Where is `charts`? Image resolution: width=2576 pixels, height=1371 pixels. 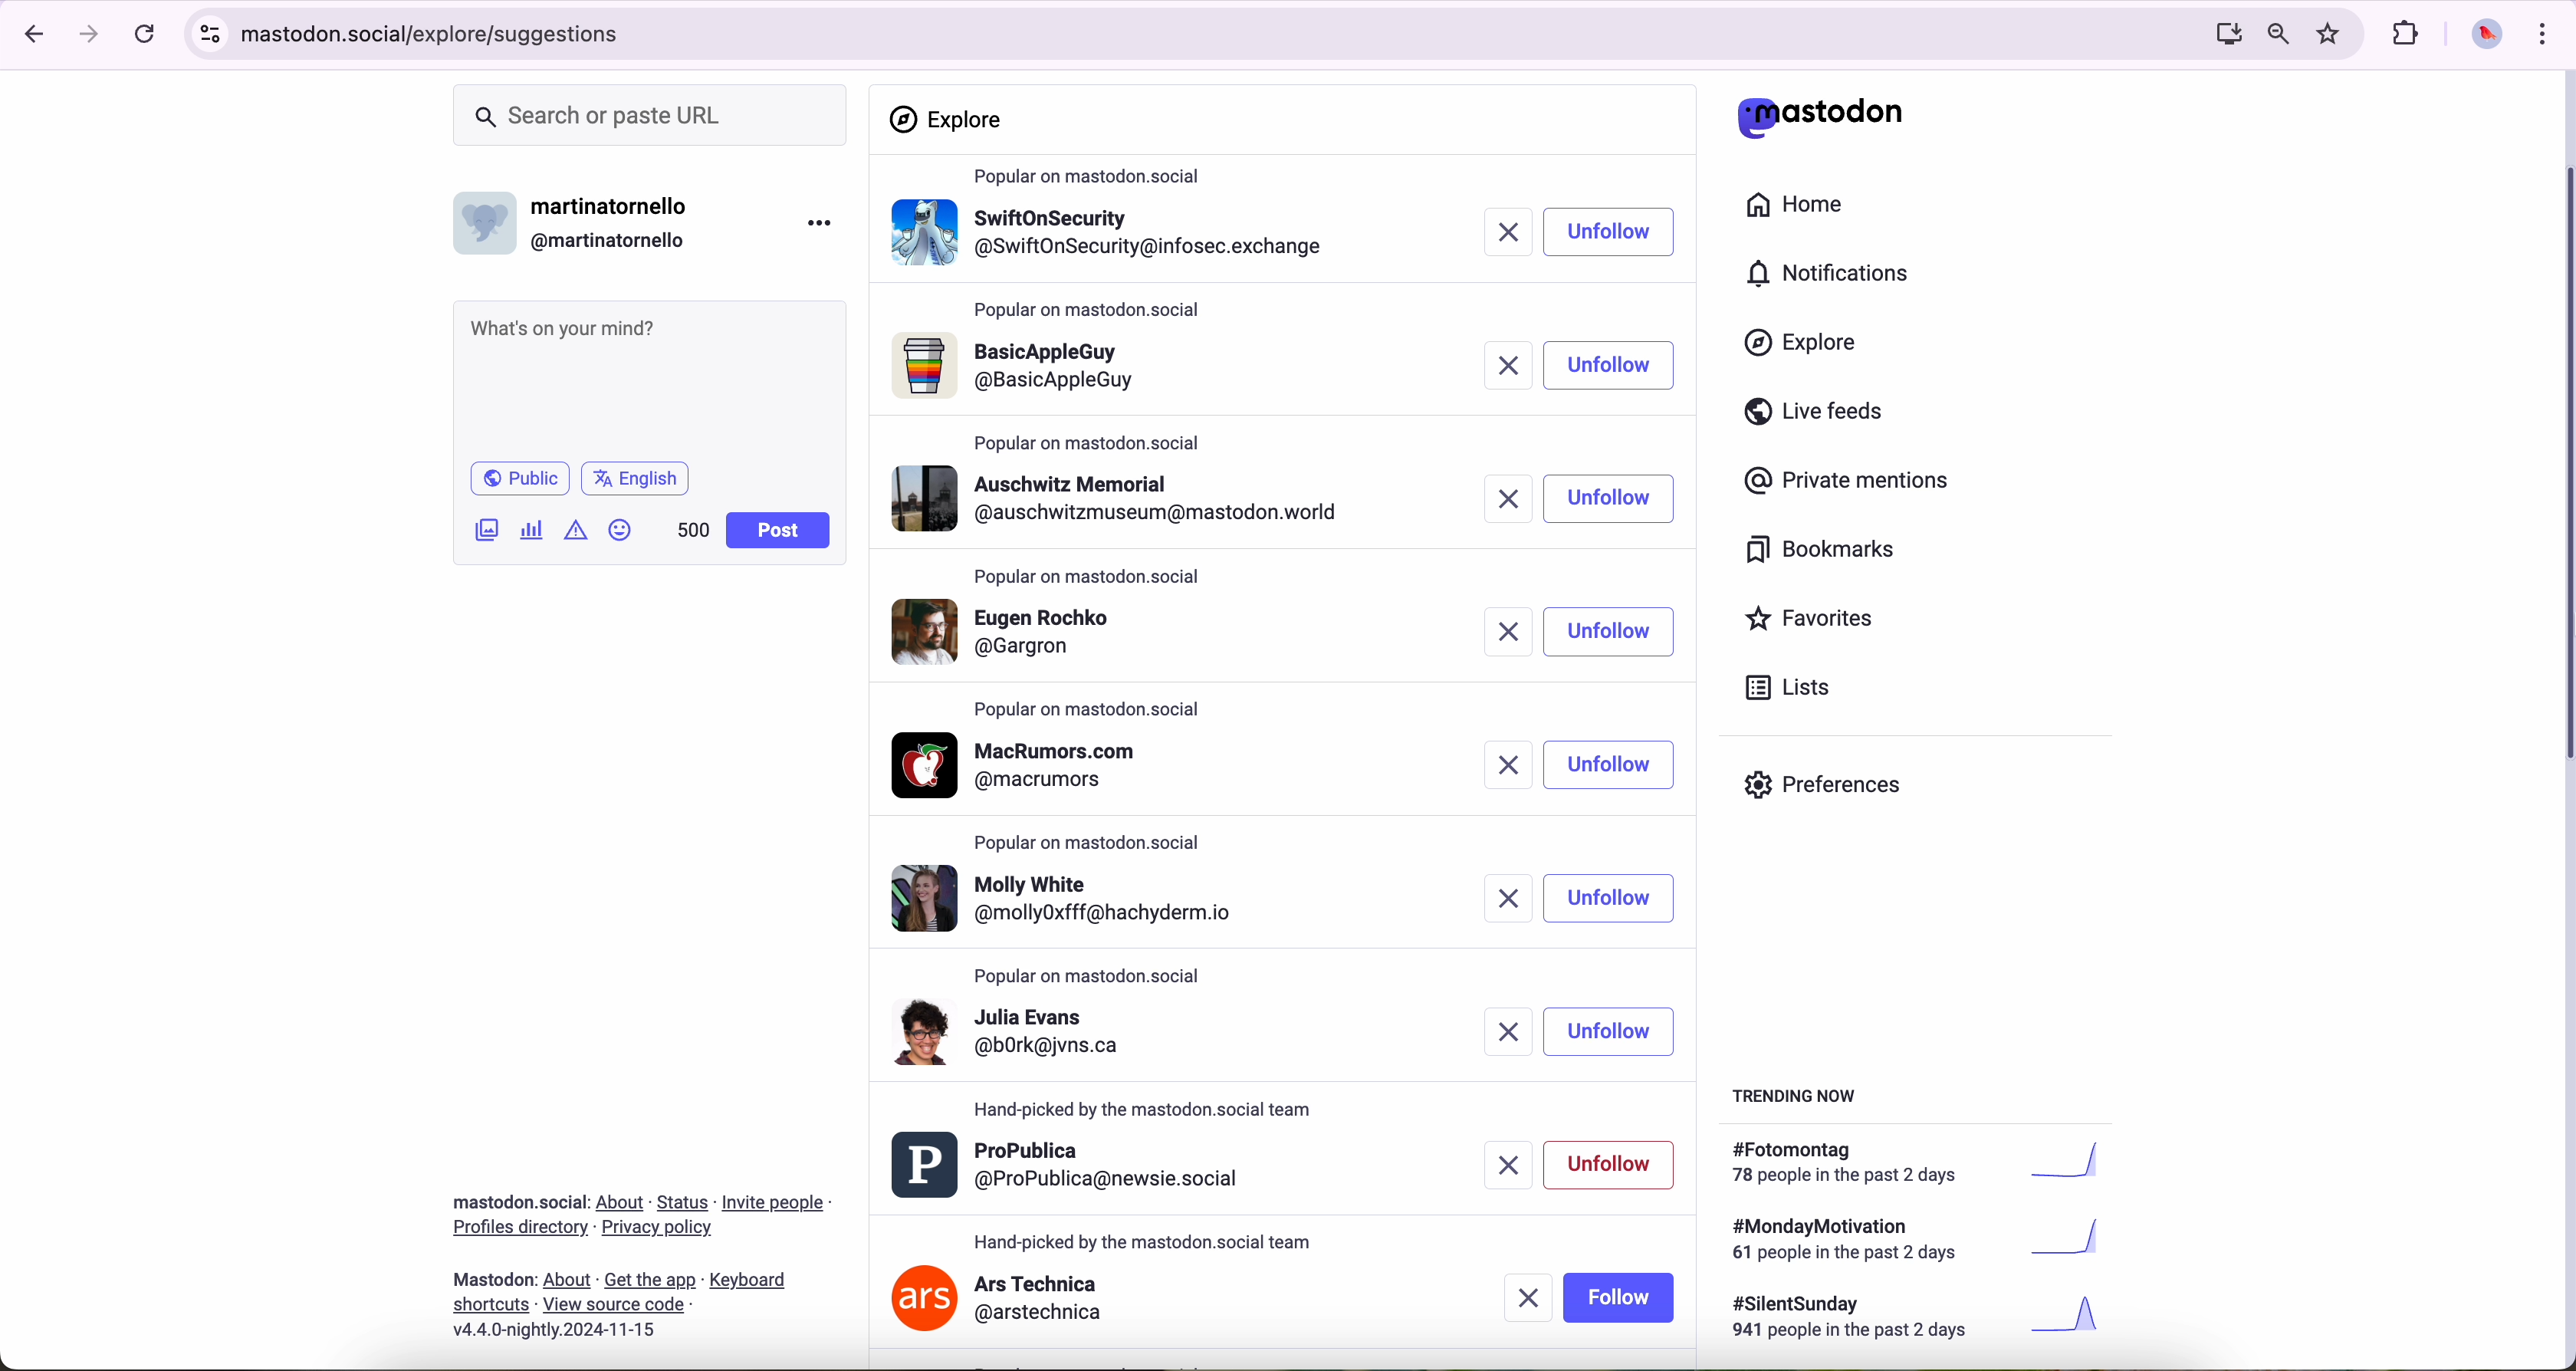 charts is located at coordinates (536, 530).